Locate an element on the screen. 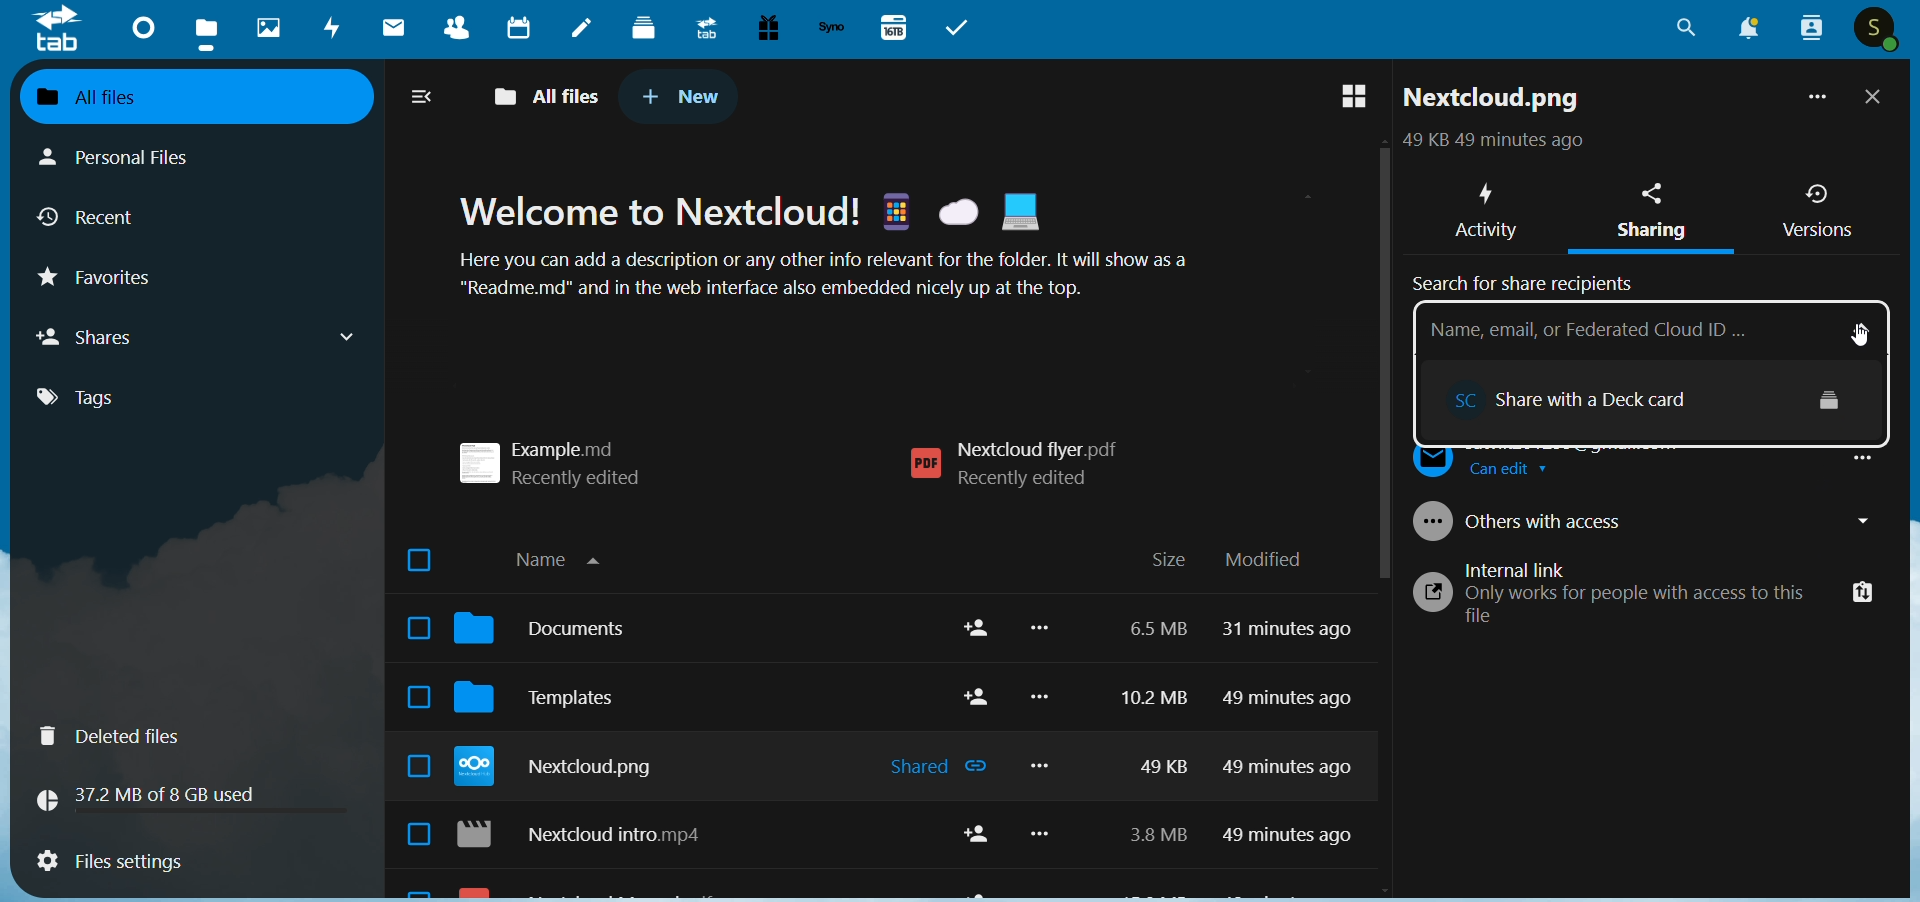 This screenshot has width=1920, height=902. favorites is located at coordinates (113, 283).